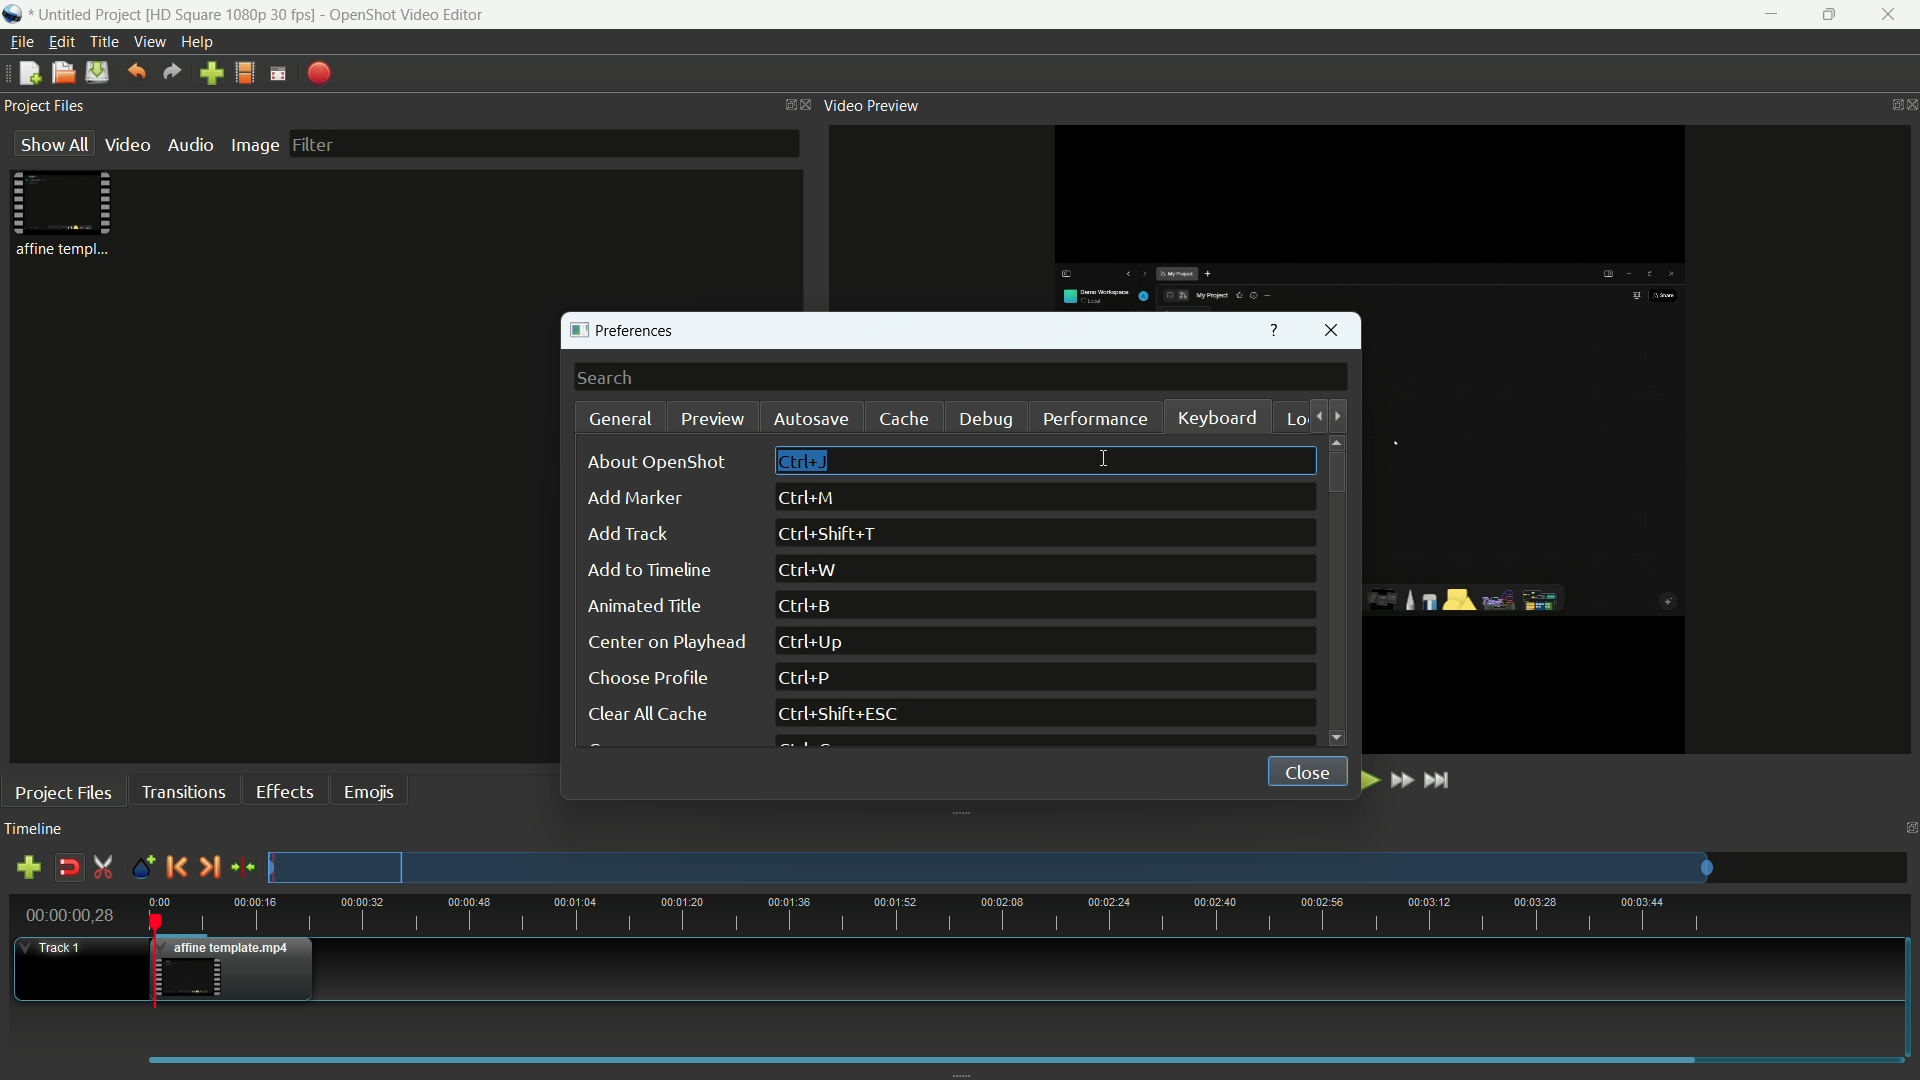 This screenshot has height=1080, width=1920. I want to click on selected text, so click(803, 462).